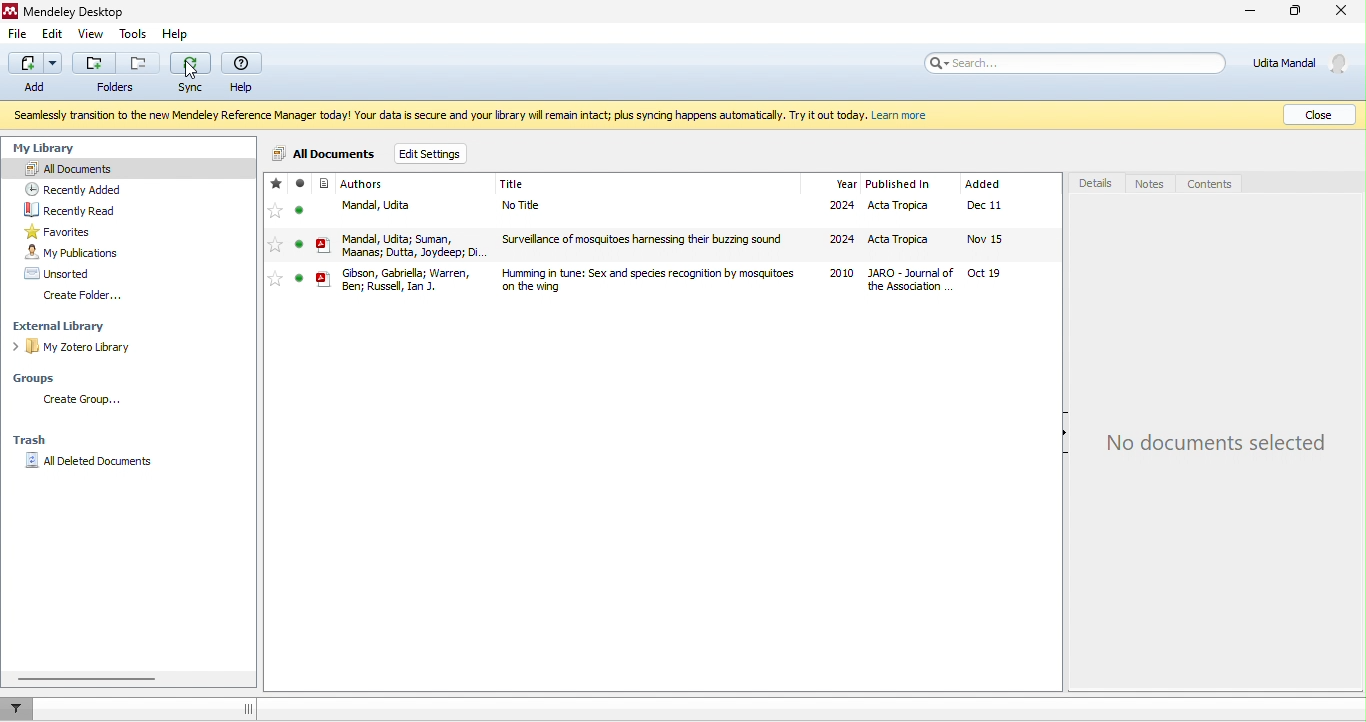  Describe the element at coordinates (191, 73) in the screenshot. I see `sync` at that location.